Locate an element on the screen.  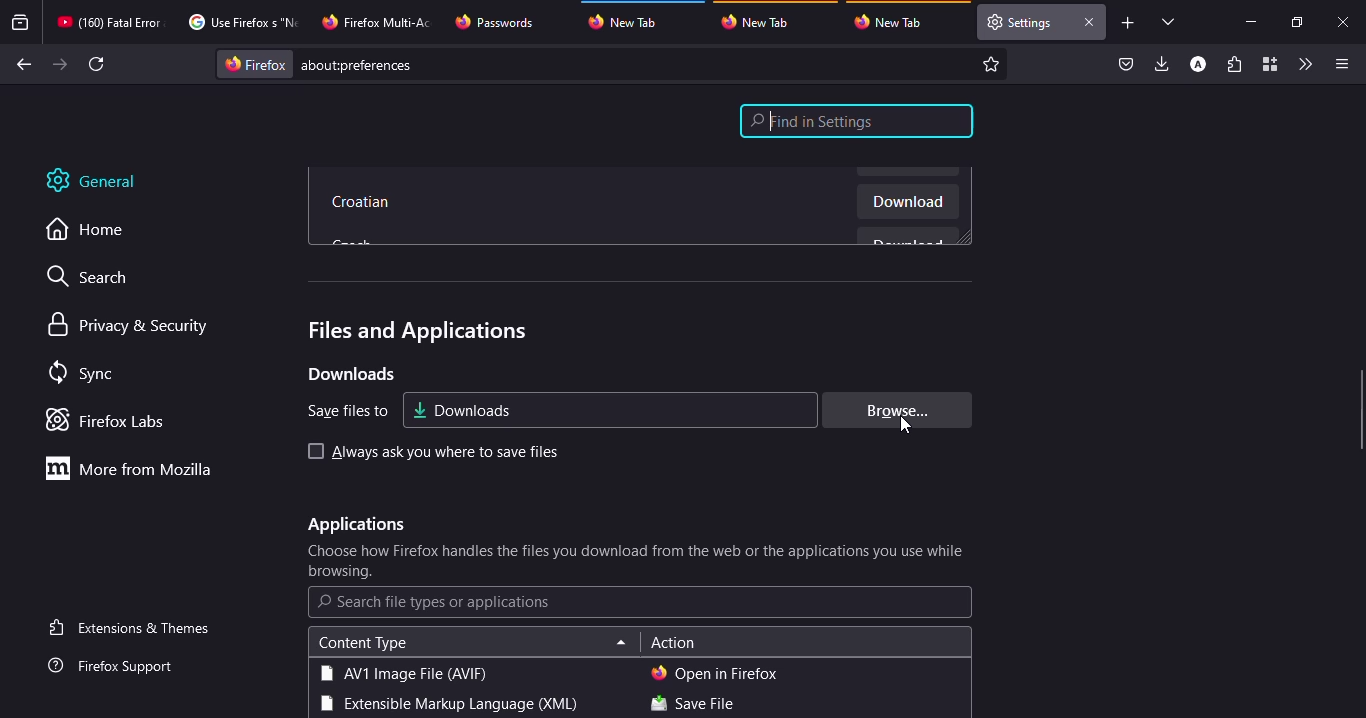
tab is located at coordinates (1021, 22).